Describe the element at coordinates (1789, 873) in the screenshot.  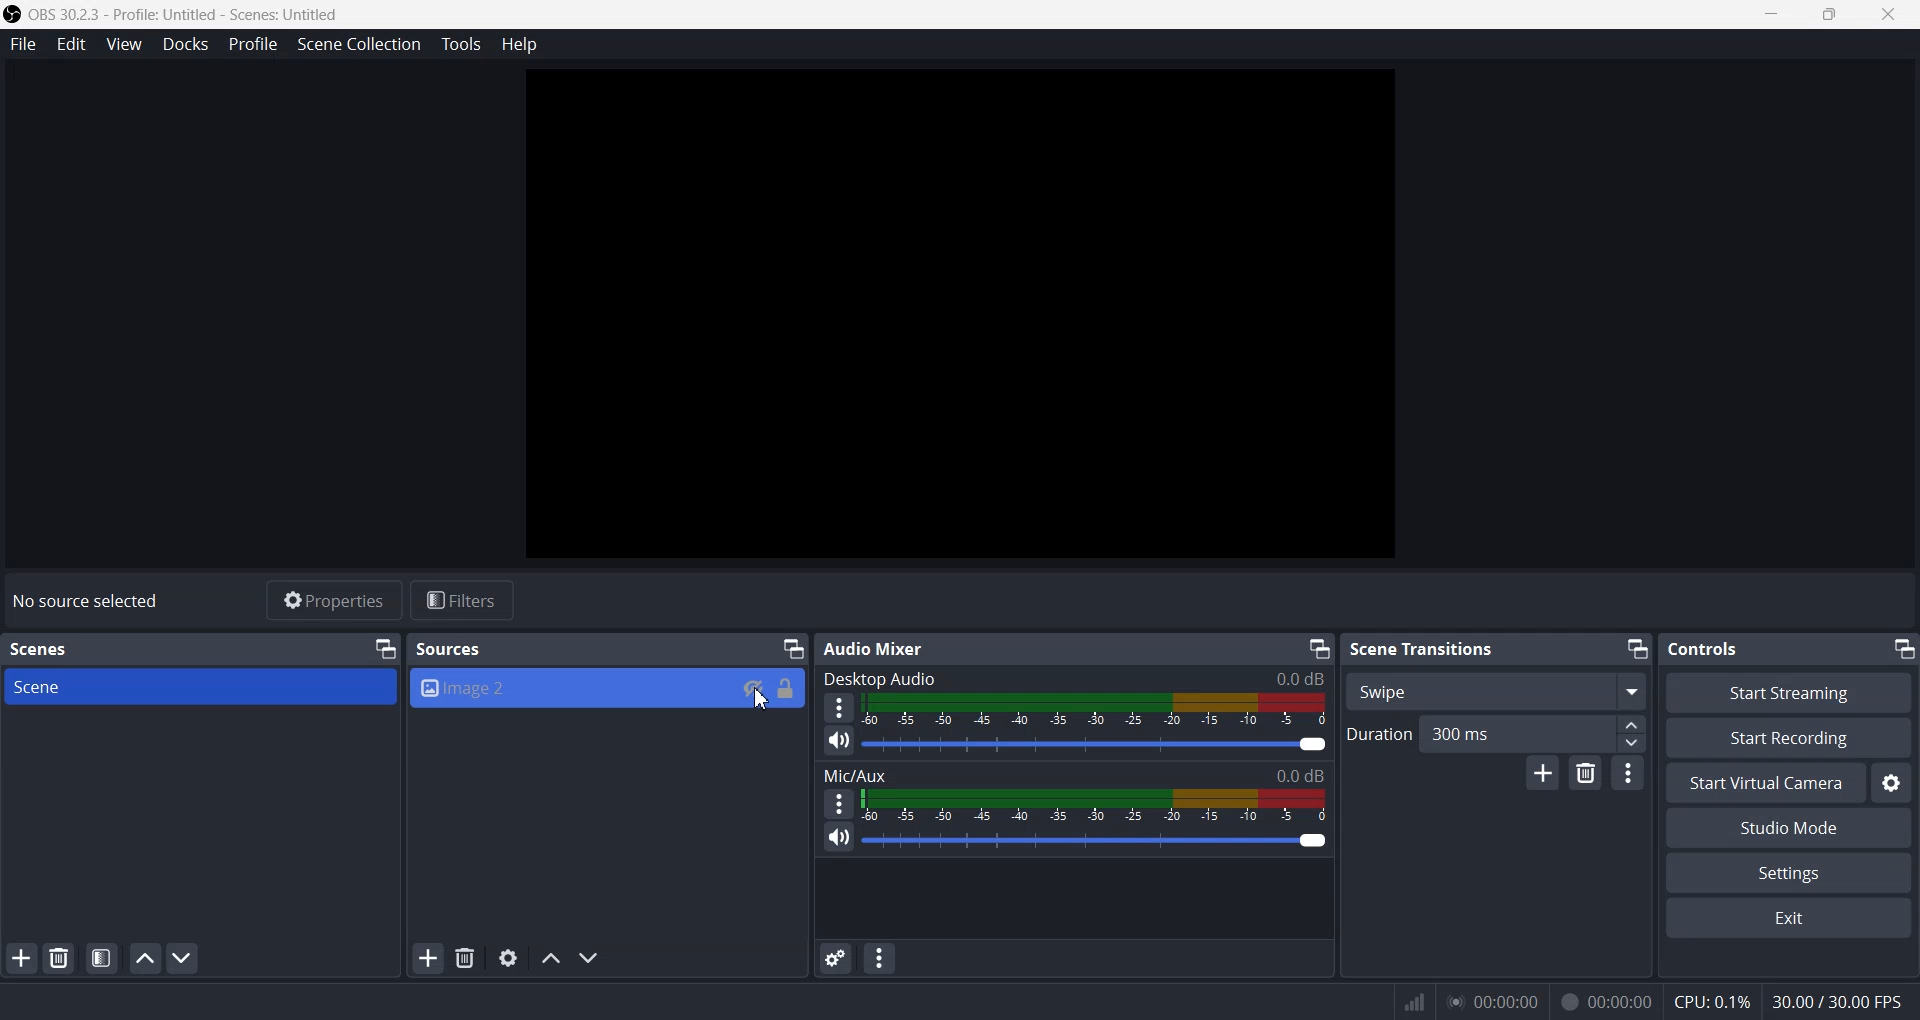
I see `Settings` at that location.